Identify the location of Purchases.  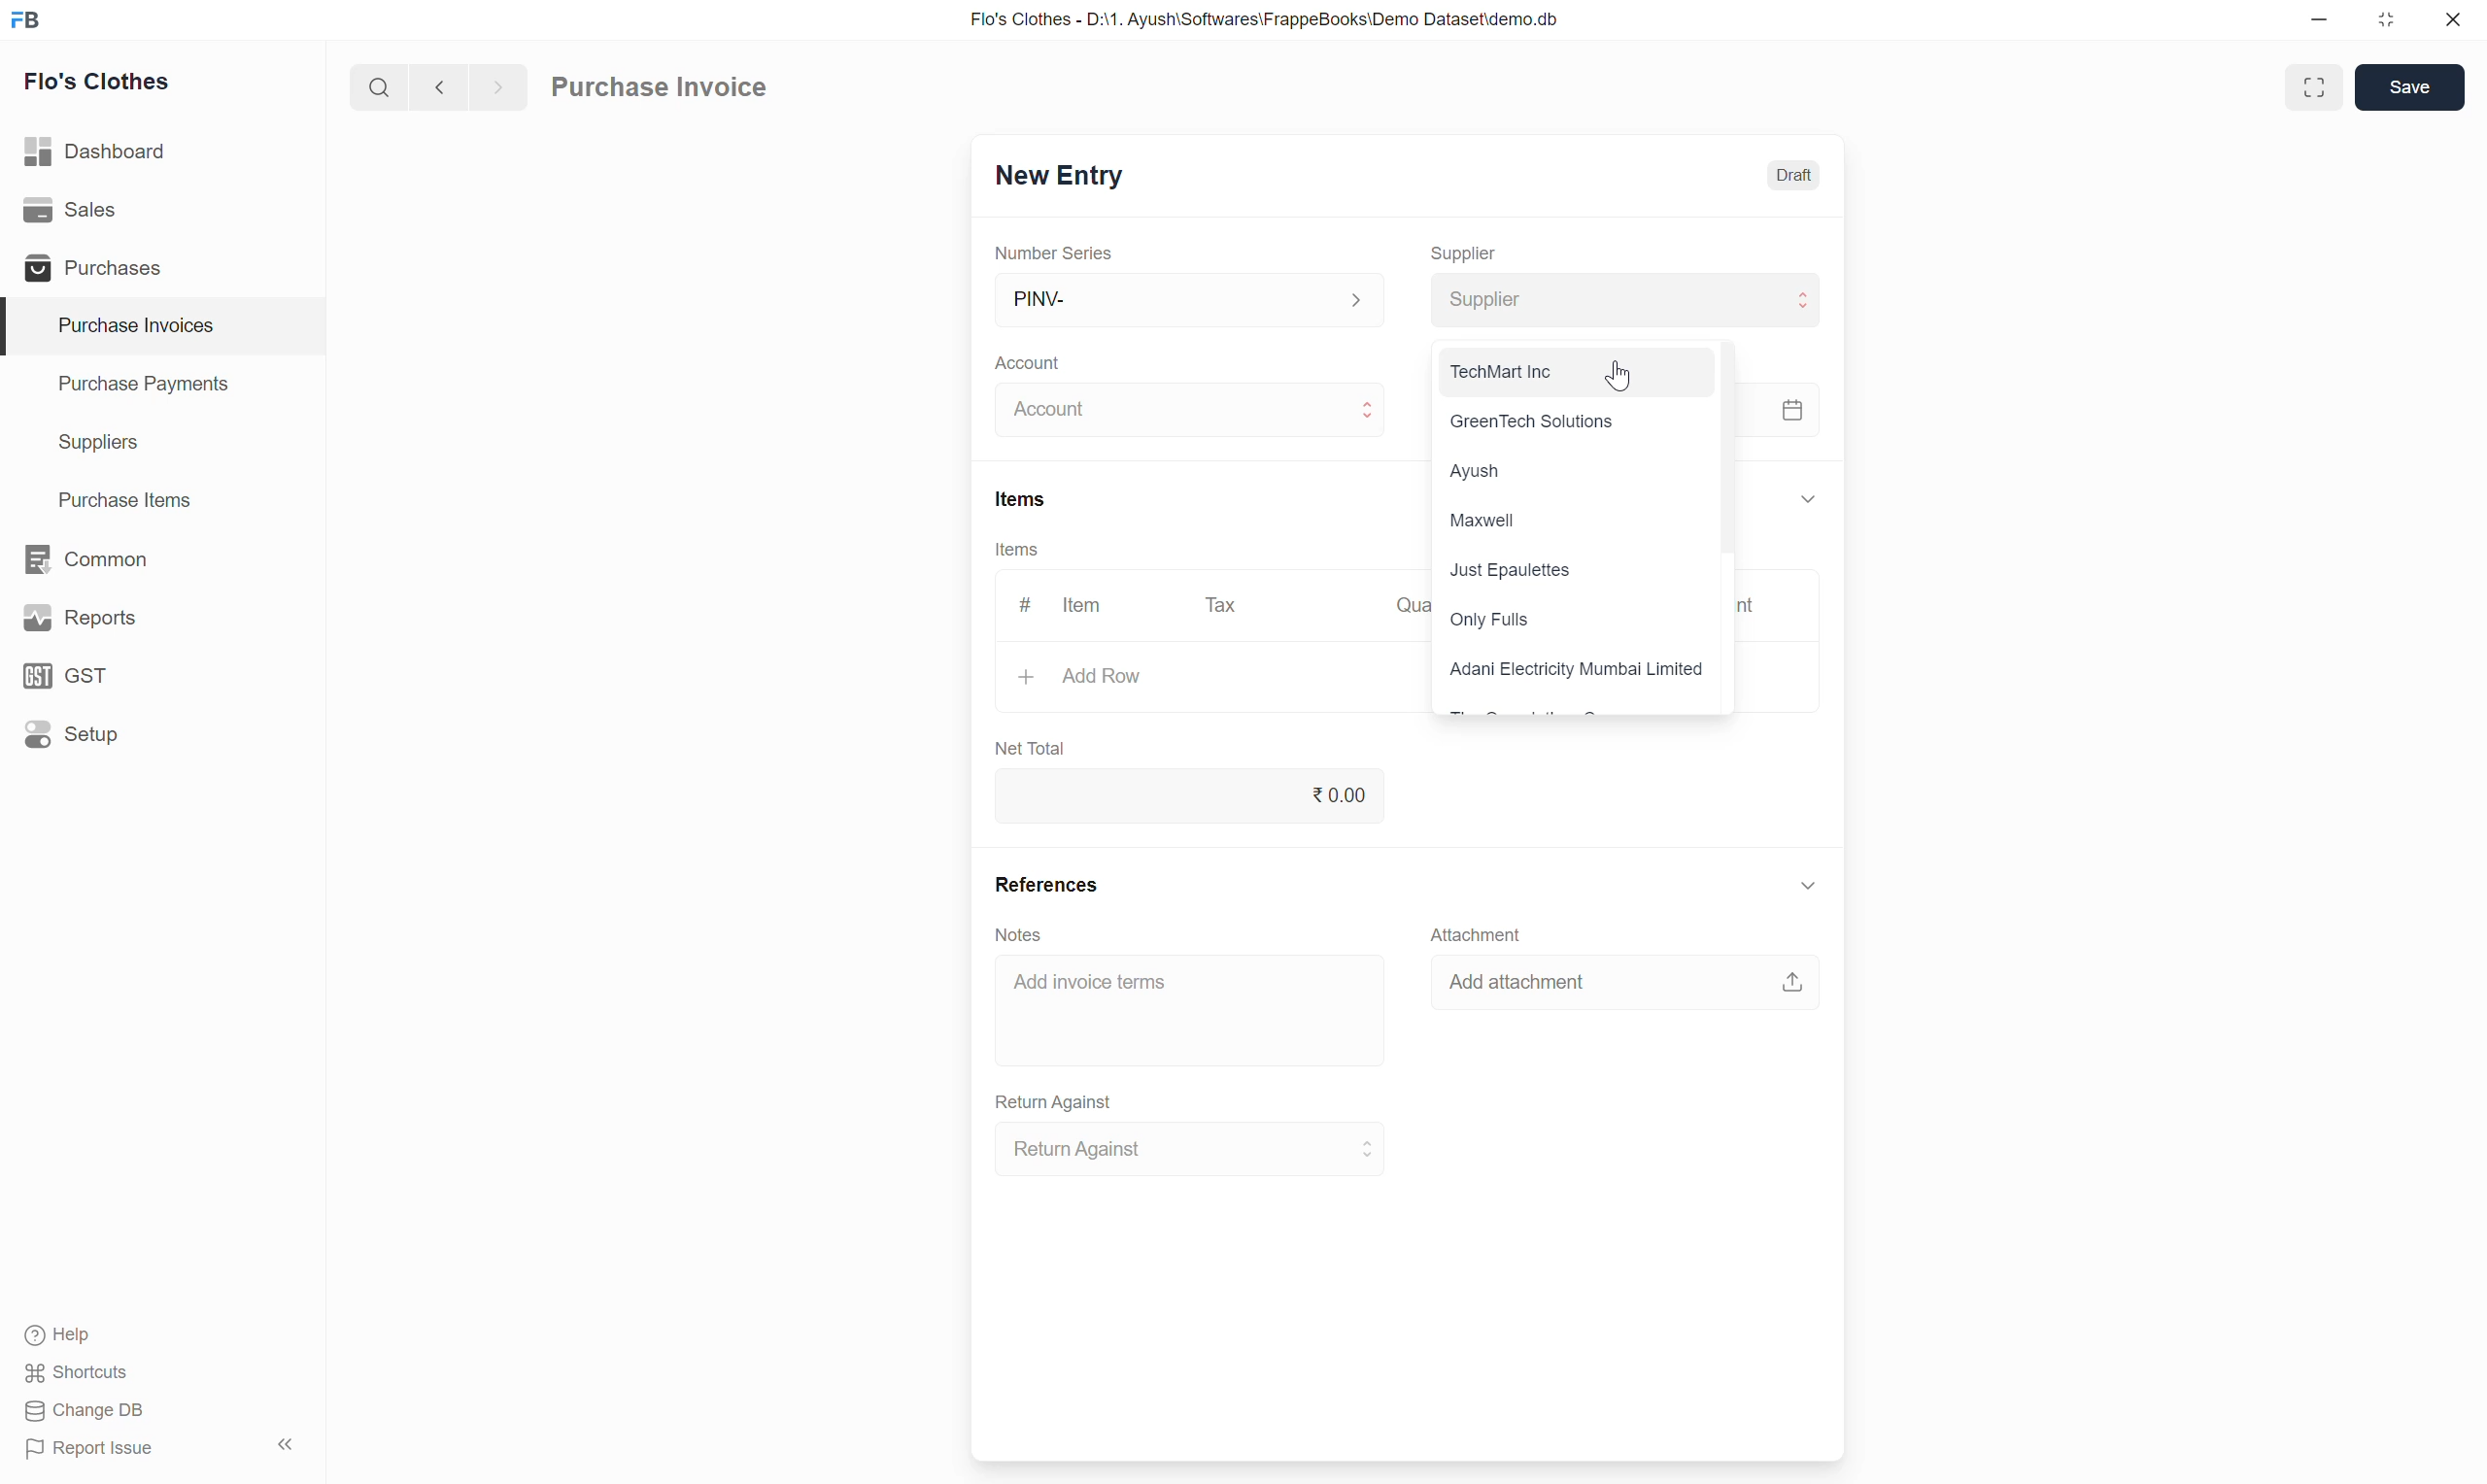
(161, 267).